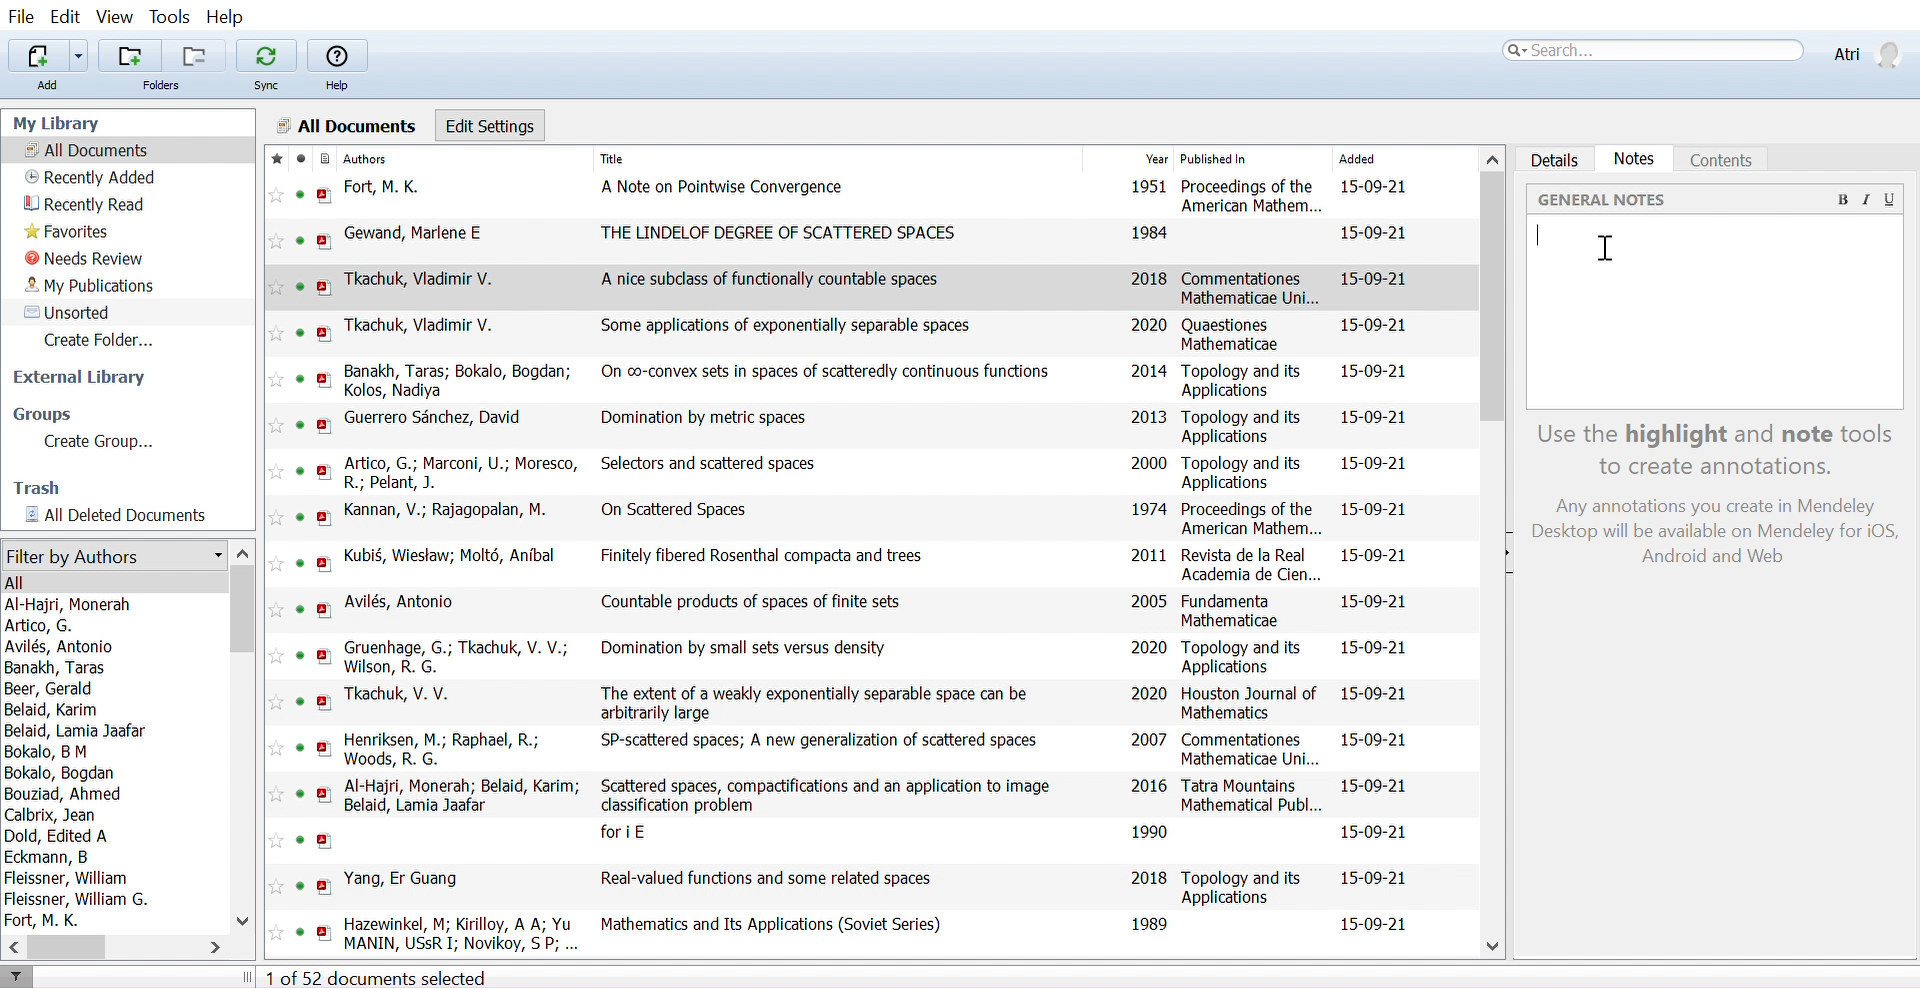  What do you see at coordinates (77, 604) in the screenshot?
I see `Al-Haijri, Monerah` at bounding box center [77, 604].